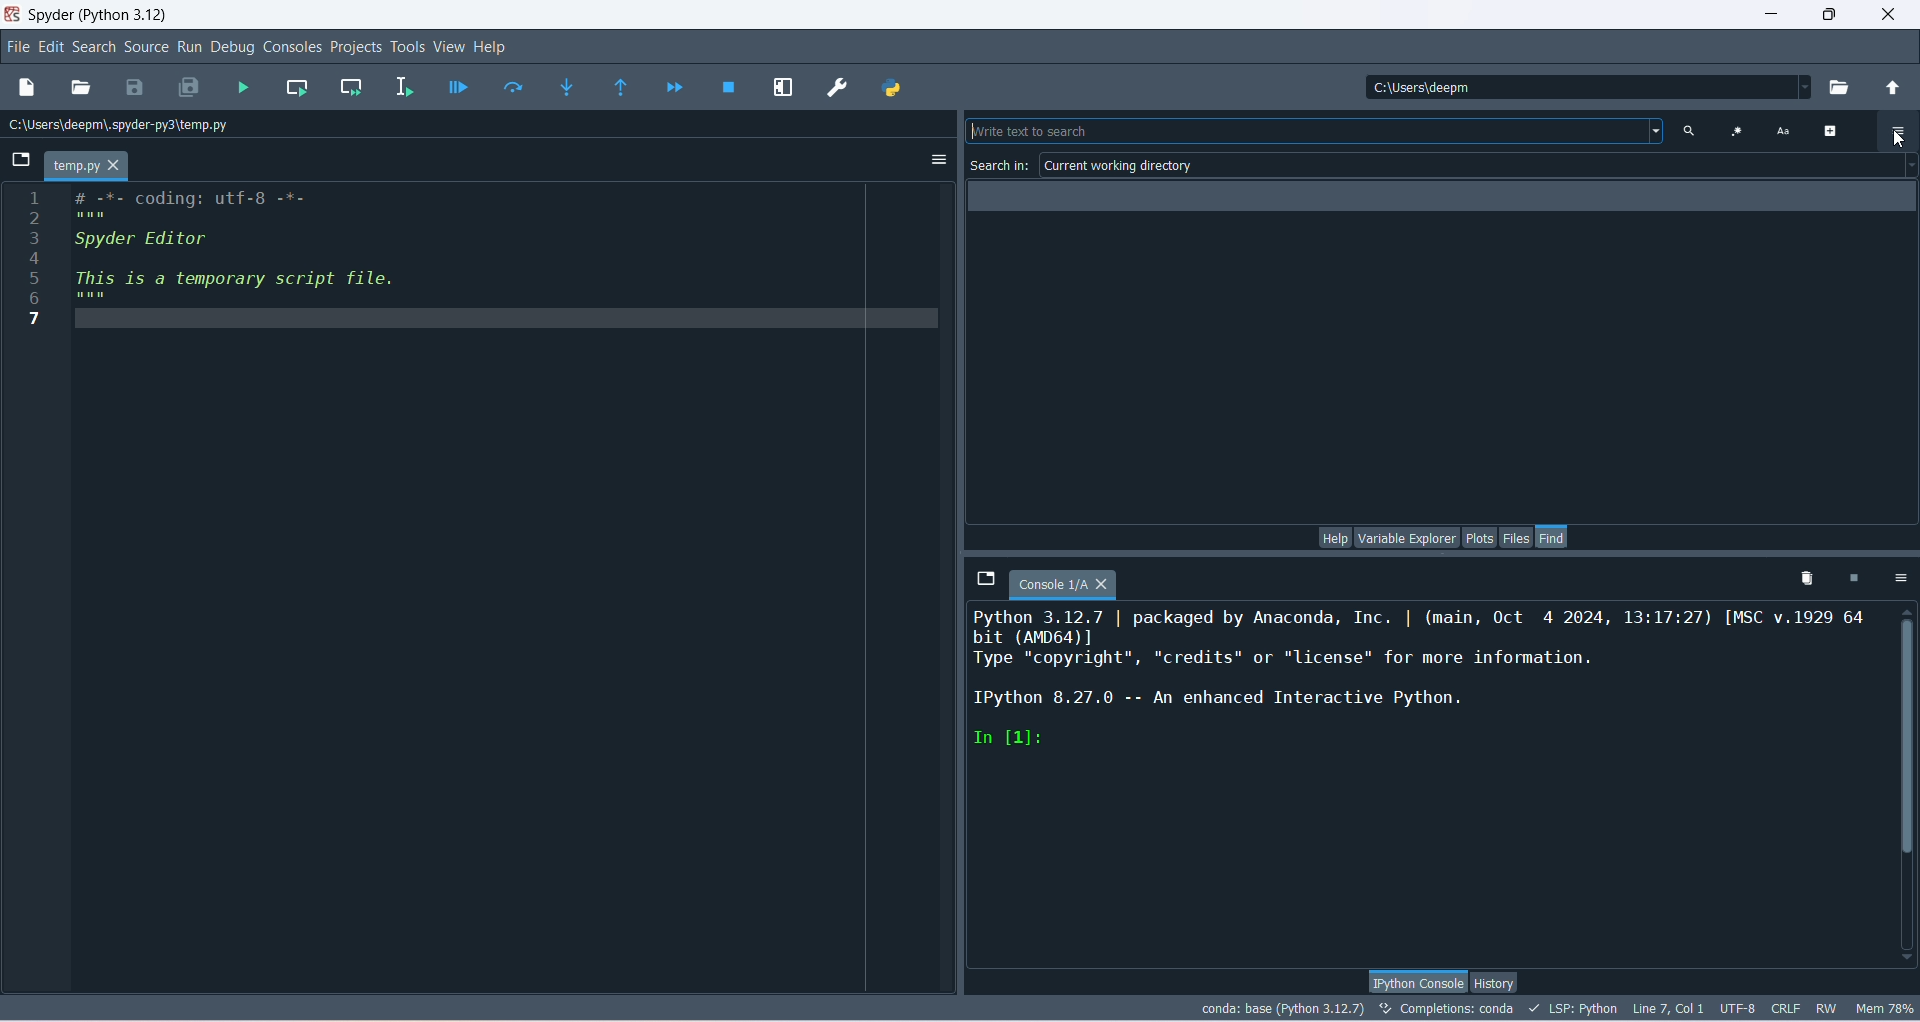 Image resolution: width=1920 pixels, height=1022 pixels. What do you see at coordinates (190, 88) in the screenshot?
I see `save all files` at bounding box center [190, 88].